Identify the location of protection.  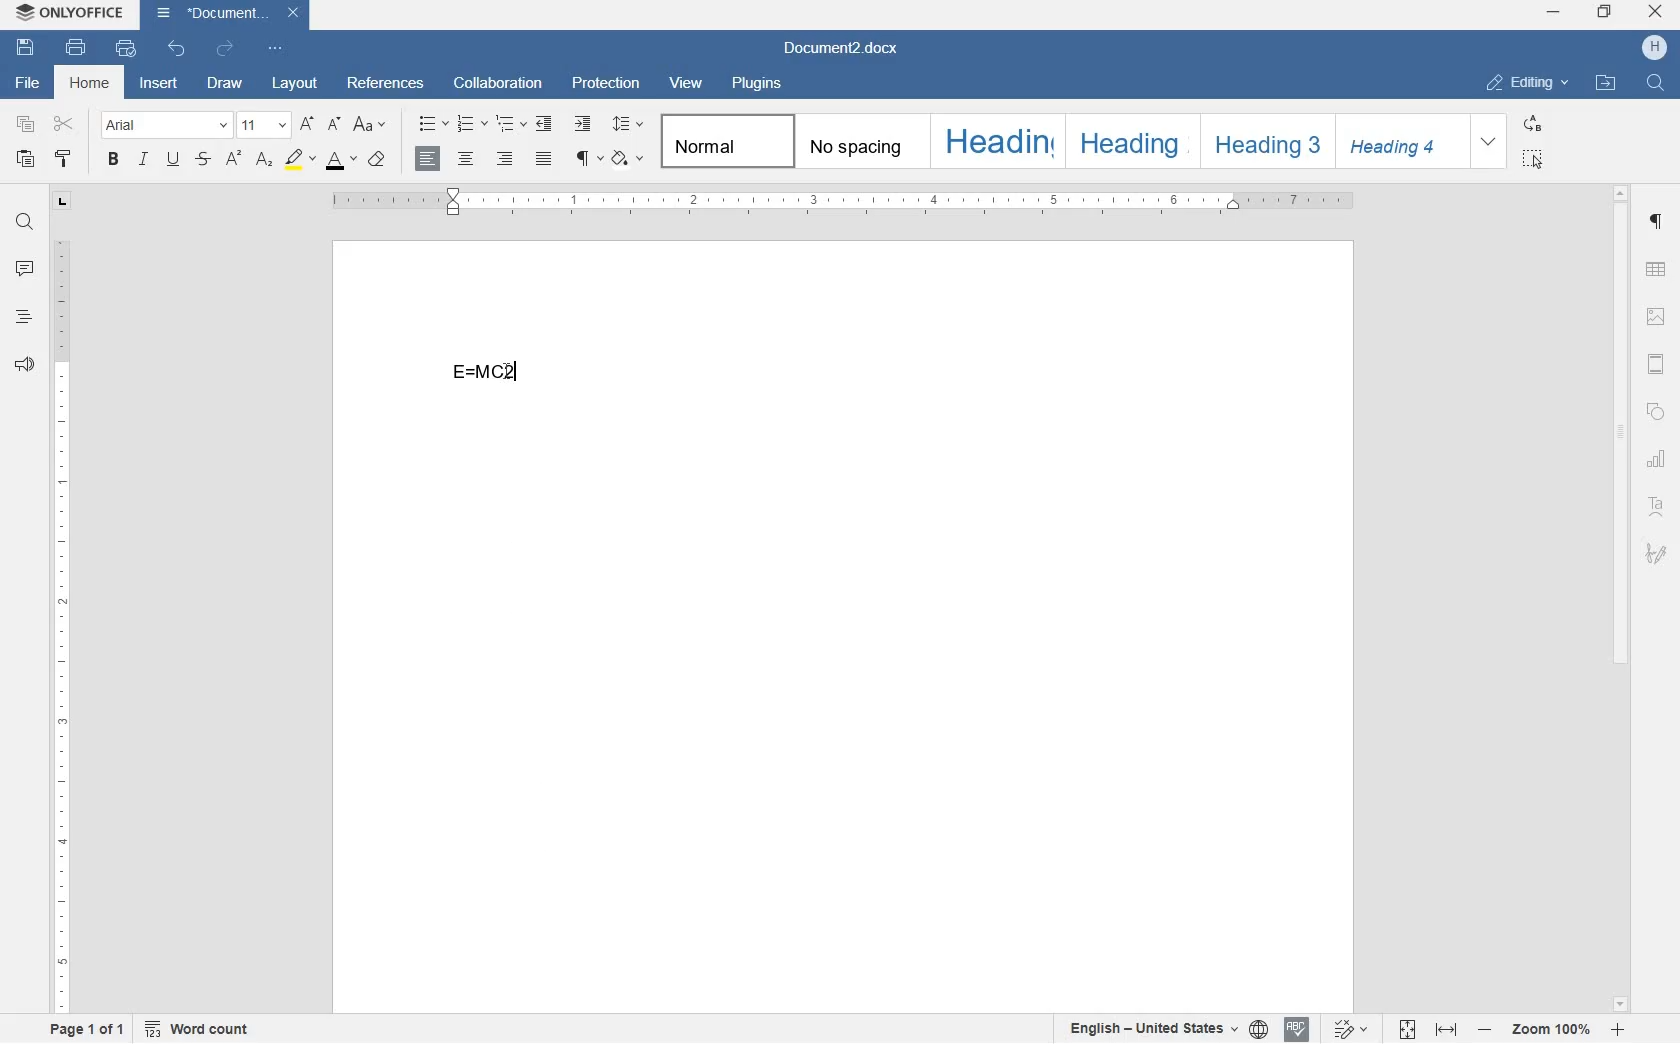
(610, 84).